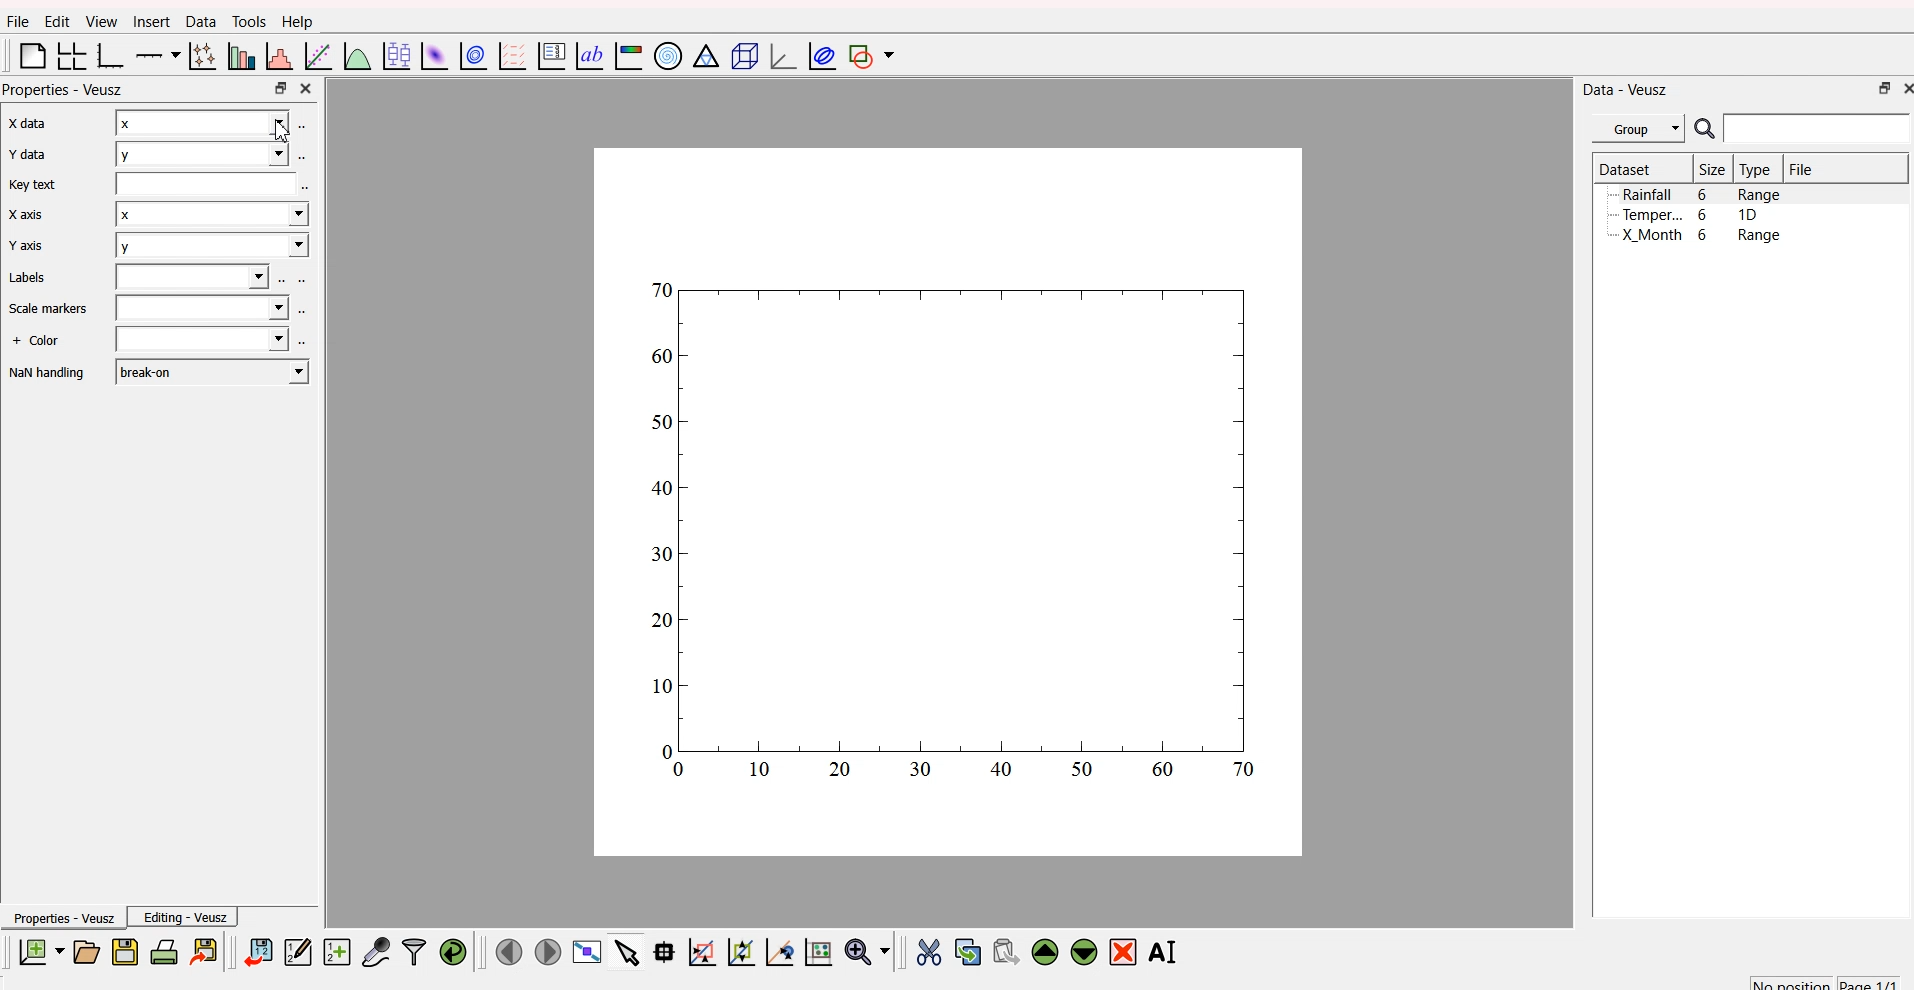 Image resolution: width=1914 pixels, height=990 pixels. Describe the element at coordinates (414, 949) in the screenshot. I see `filter data` at that location.